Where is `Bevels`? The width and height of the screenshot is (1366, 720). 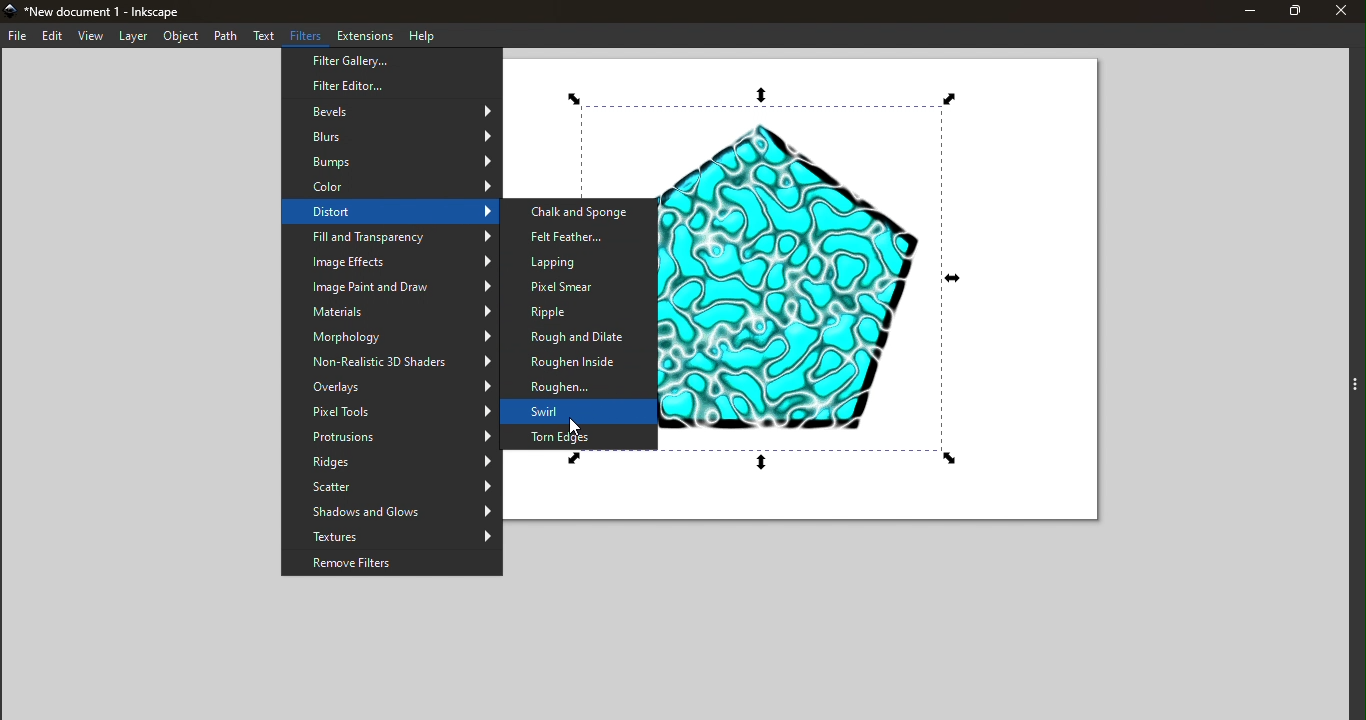
Bevels is located at coordinates (389, 112).